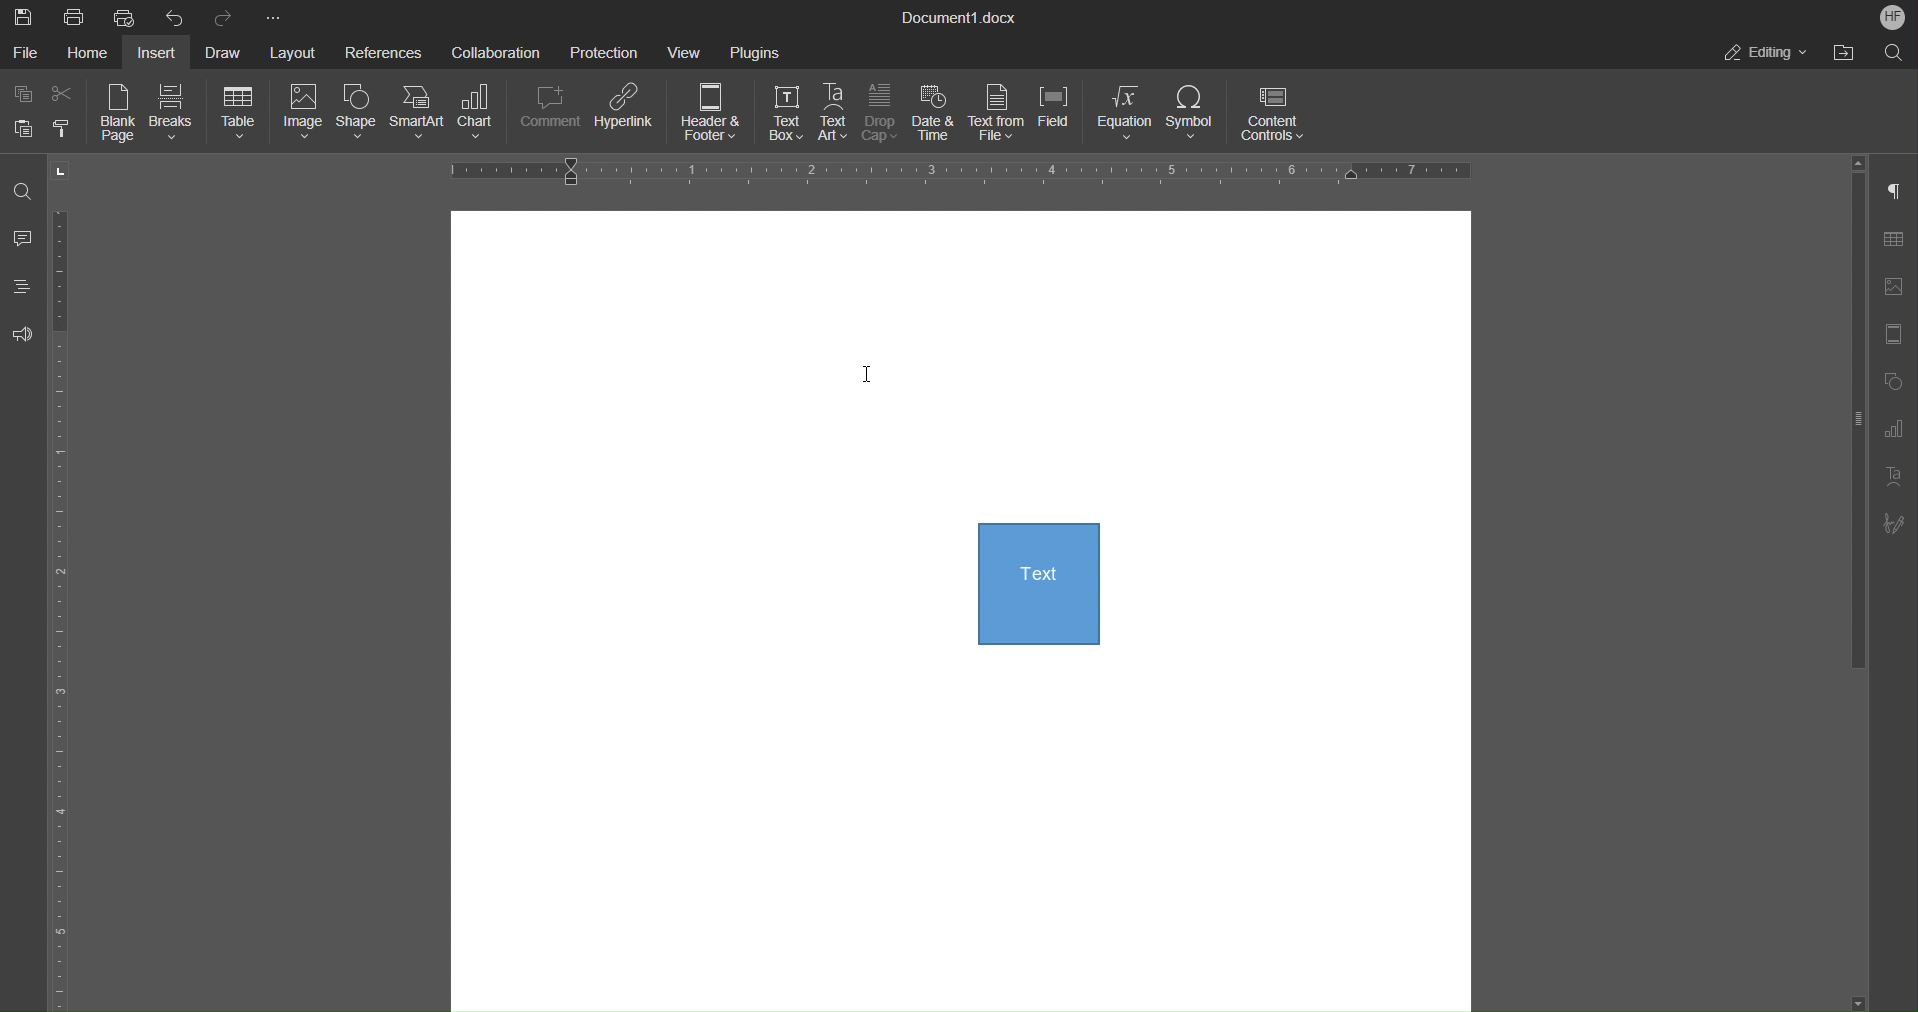 The width and height of the screenshot is (1918, 1012). I want to click on Paragraph Settings, so click(1900, 191).